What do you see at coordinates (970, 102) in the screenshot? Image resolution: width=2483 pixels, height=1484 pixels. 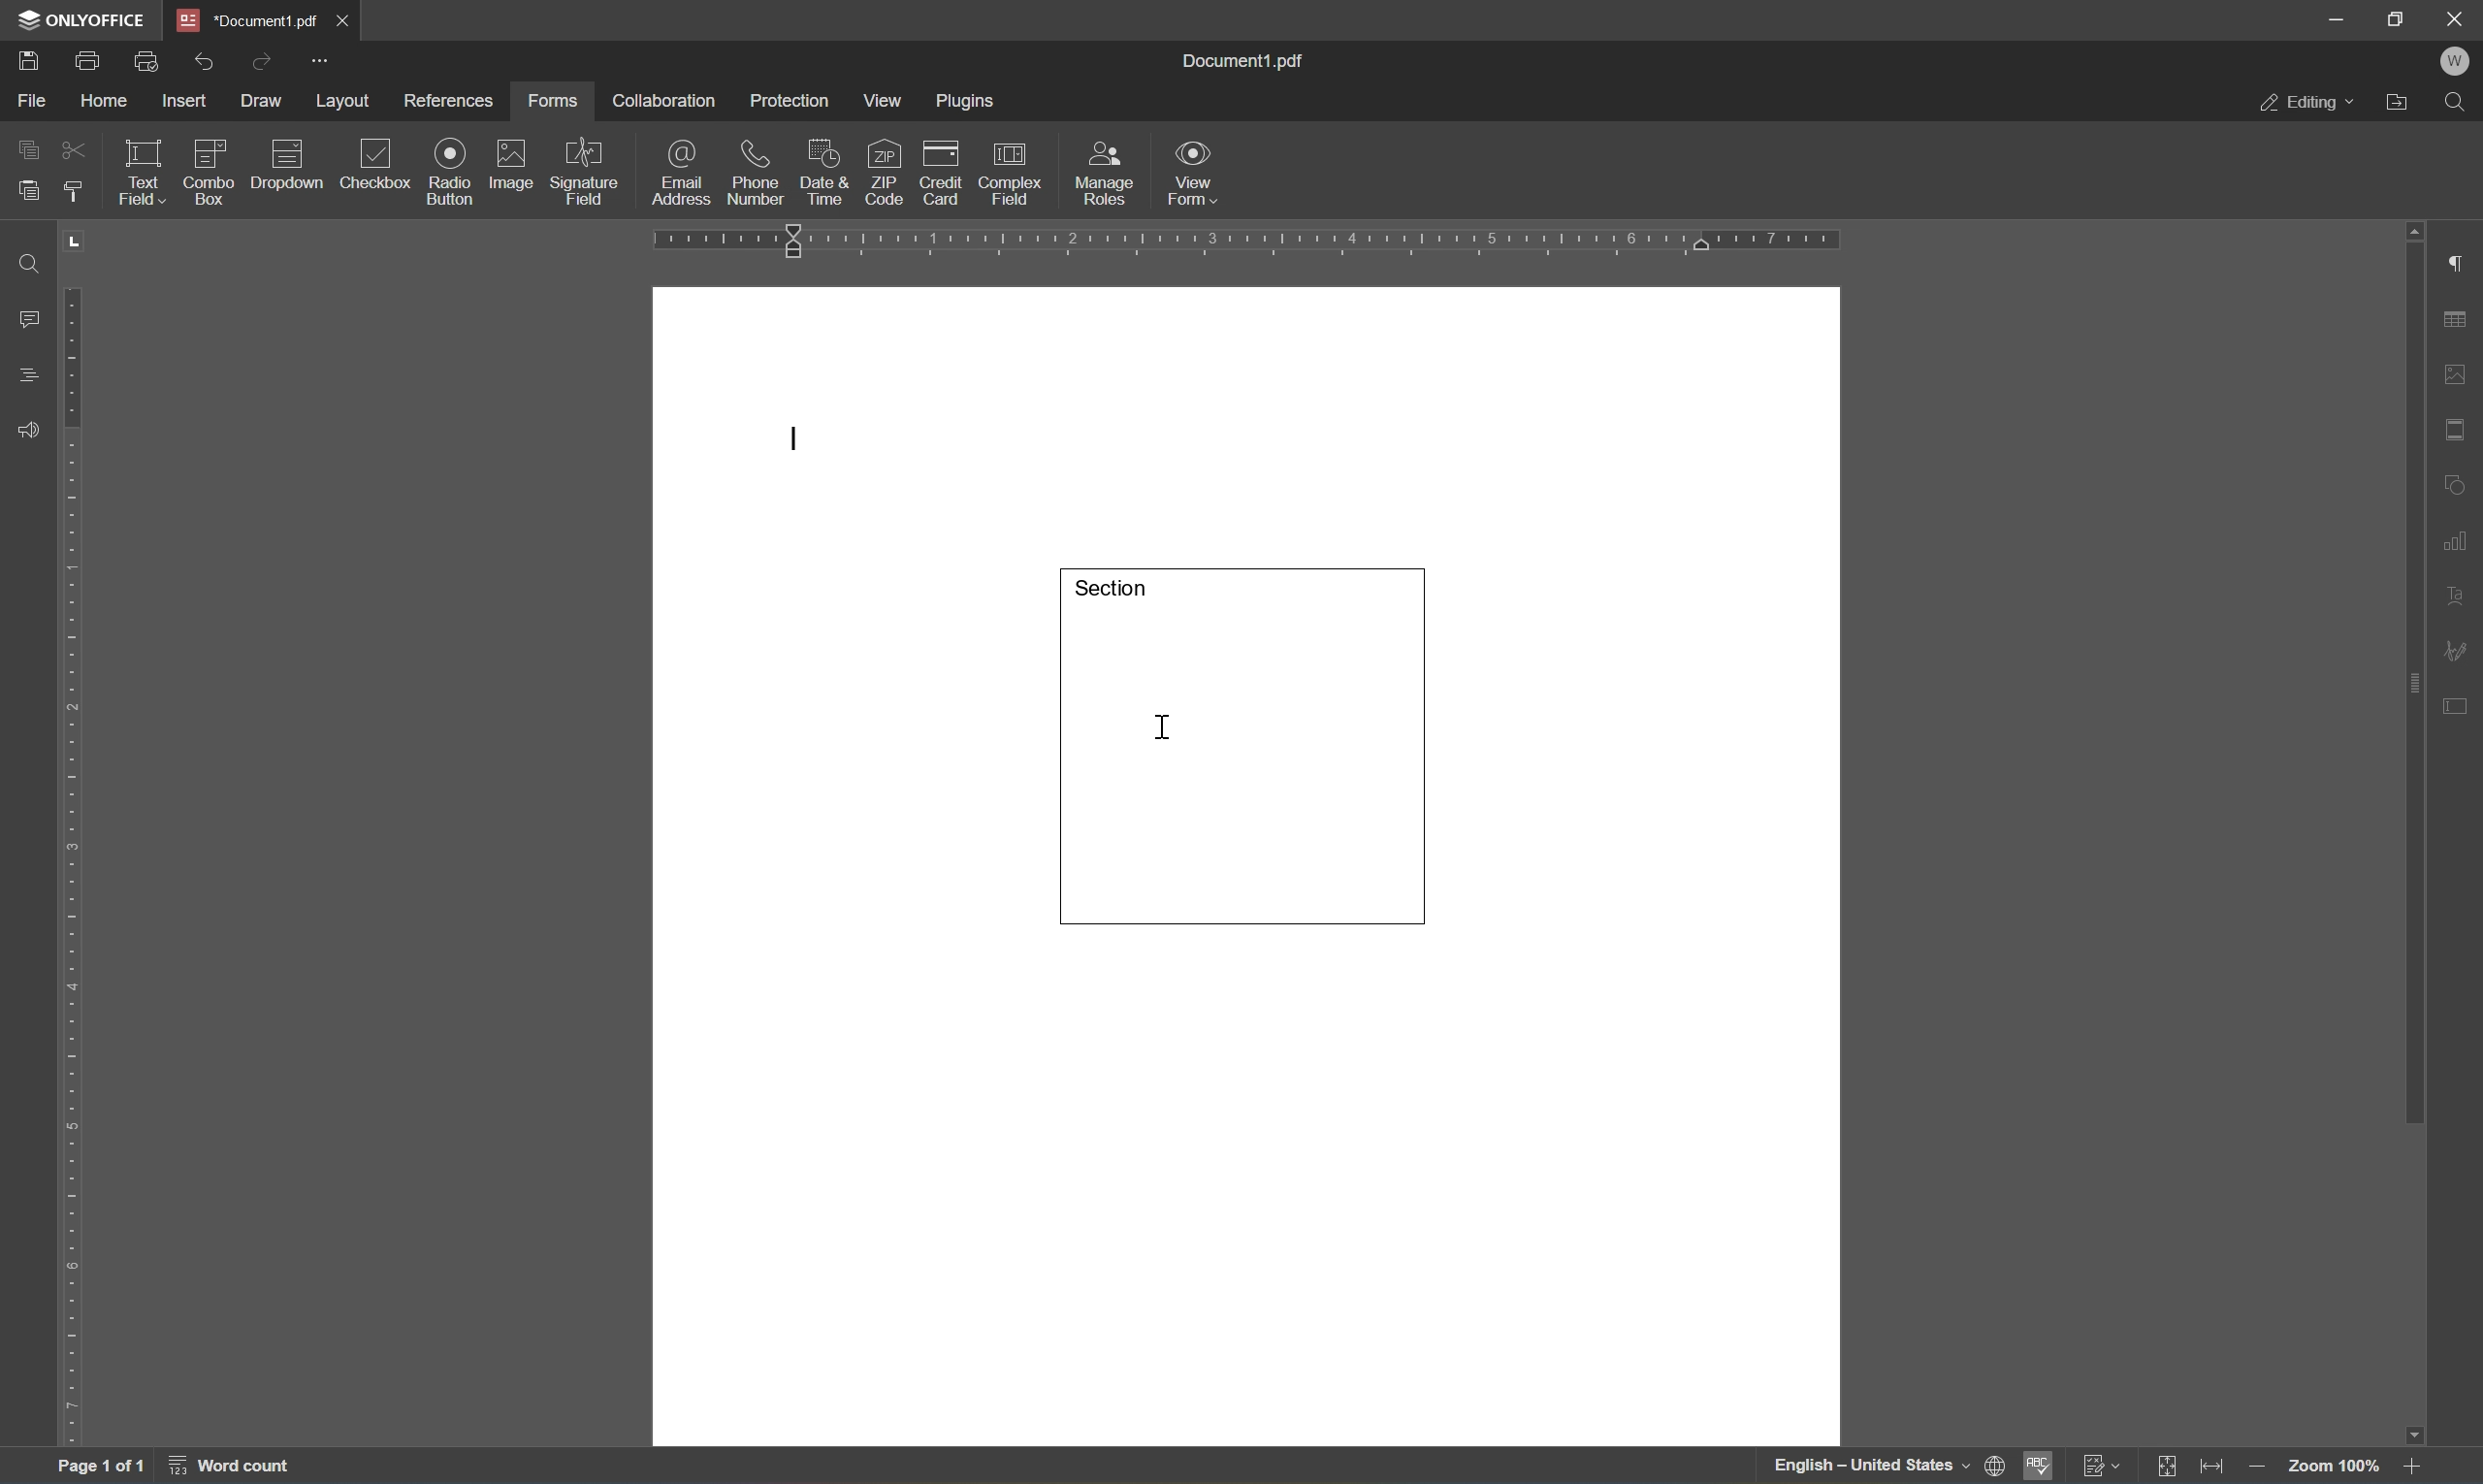 I see `plugins` at bounding box center [970, 102].